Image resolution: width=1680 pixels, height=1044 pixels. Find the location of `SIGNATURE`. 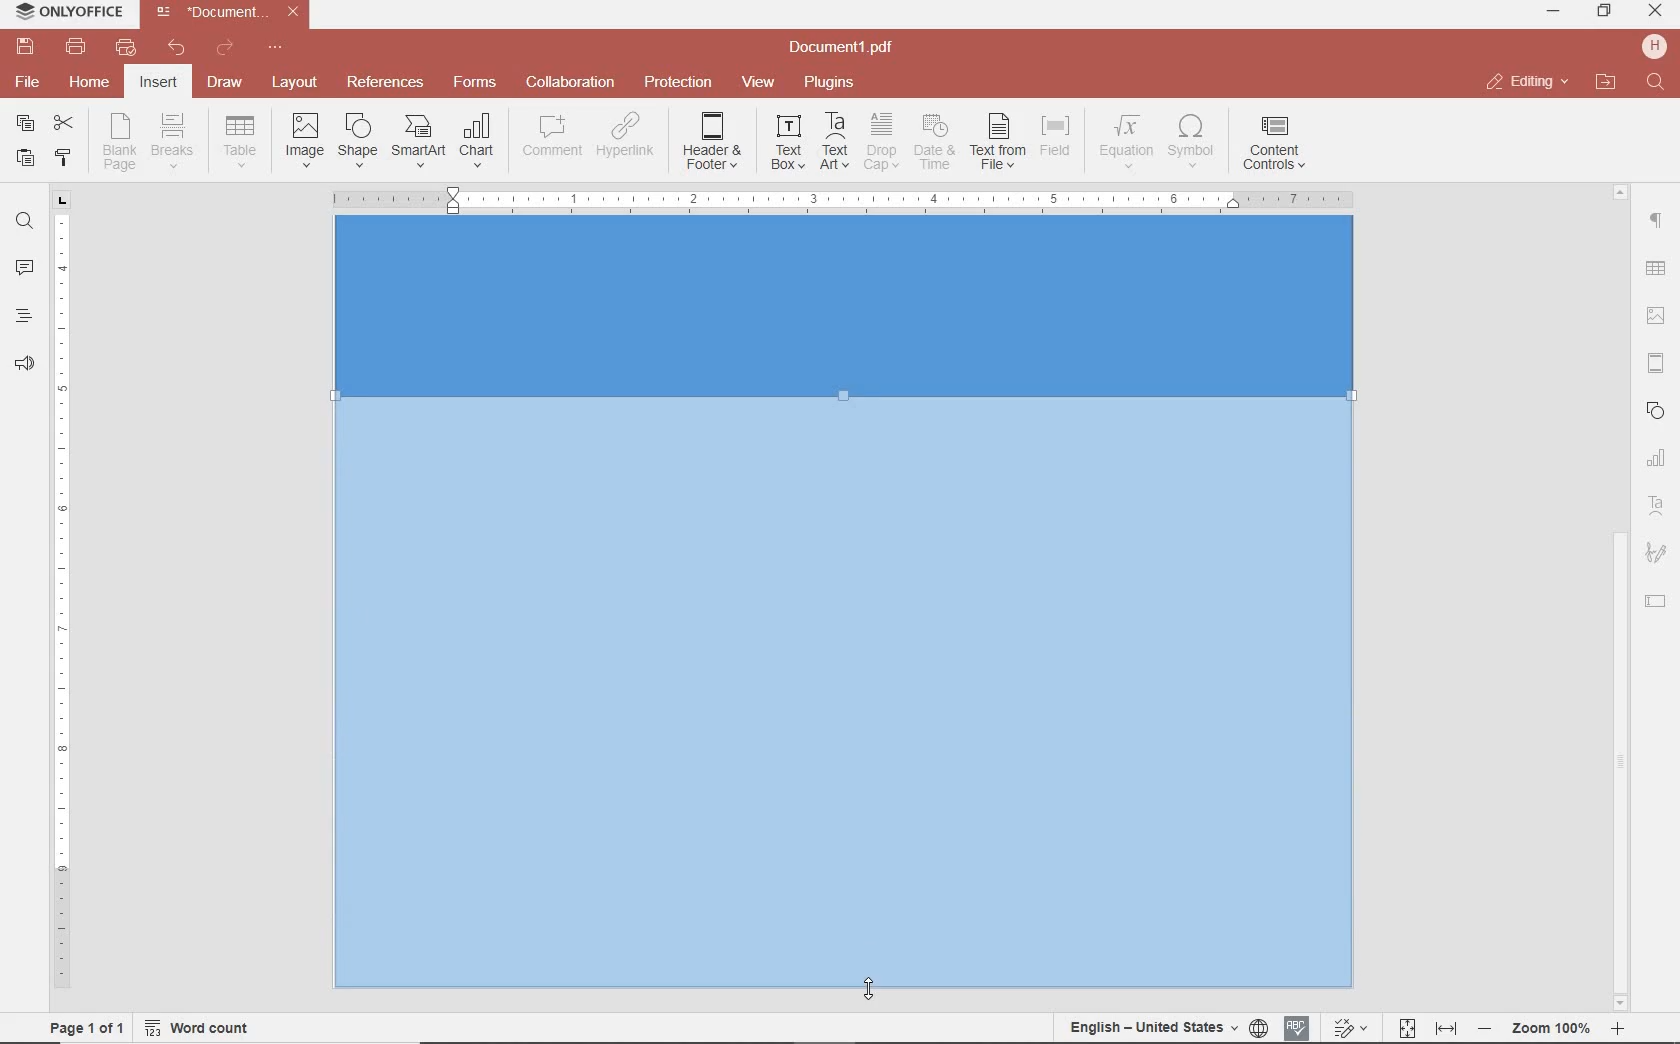

SIGNATURE is located at coordinates (1656, 554).